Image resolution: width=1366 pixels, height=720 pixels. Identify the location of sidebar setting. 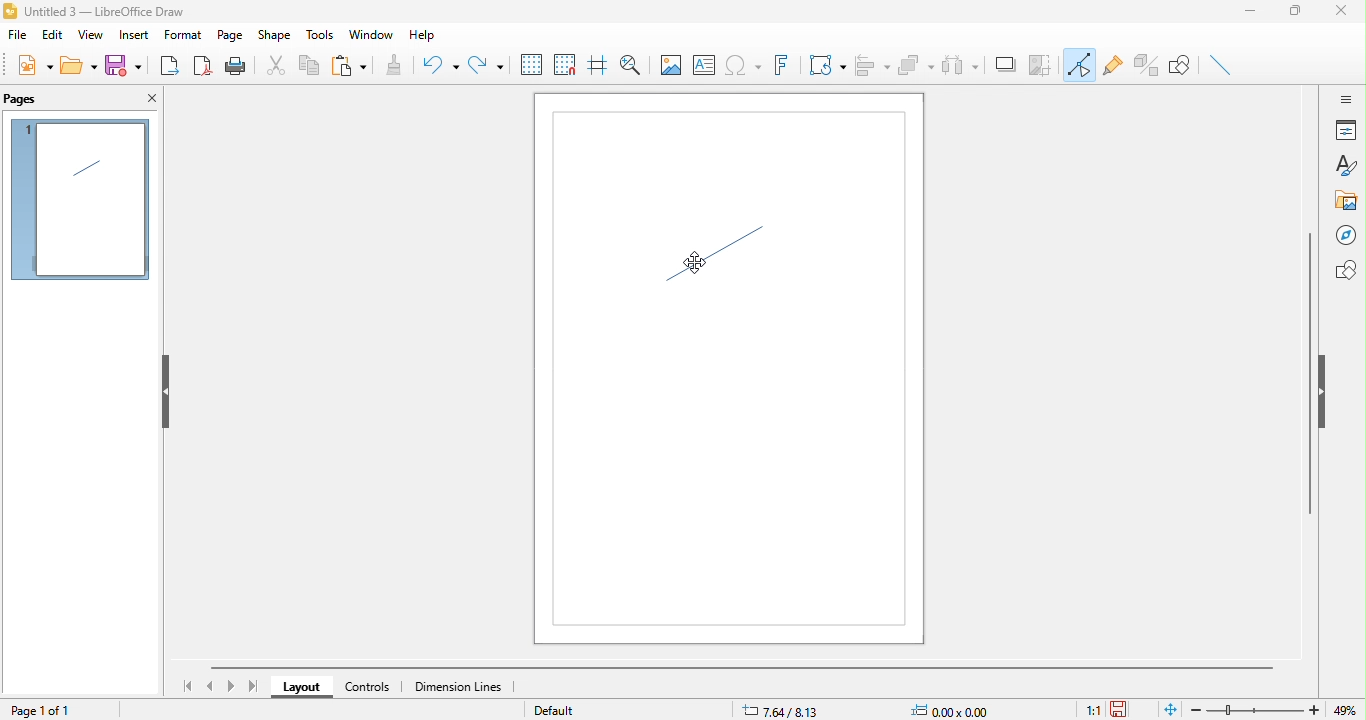
(1346, 98).